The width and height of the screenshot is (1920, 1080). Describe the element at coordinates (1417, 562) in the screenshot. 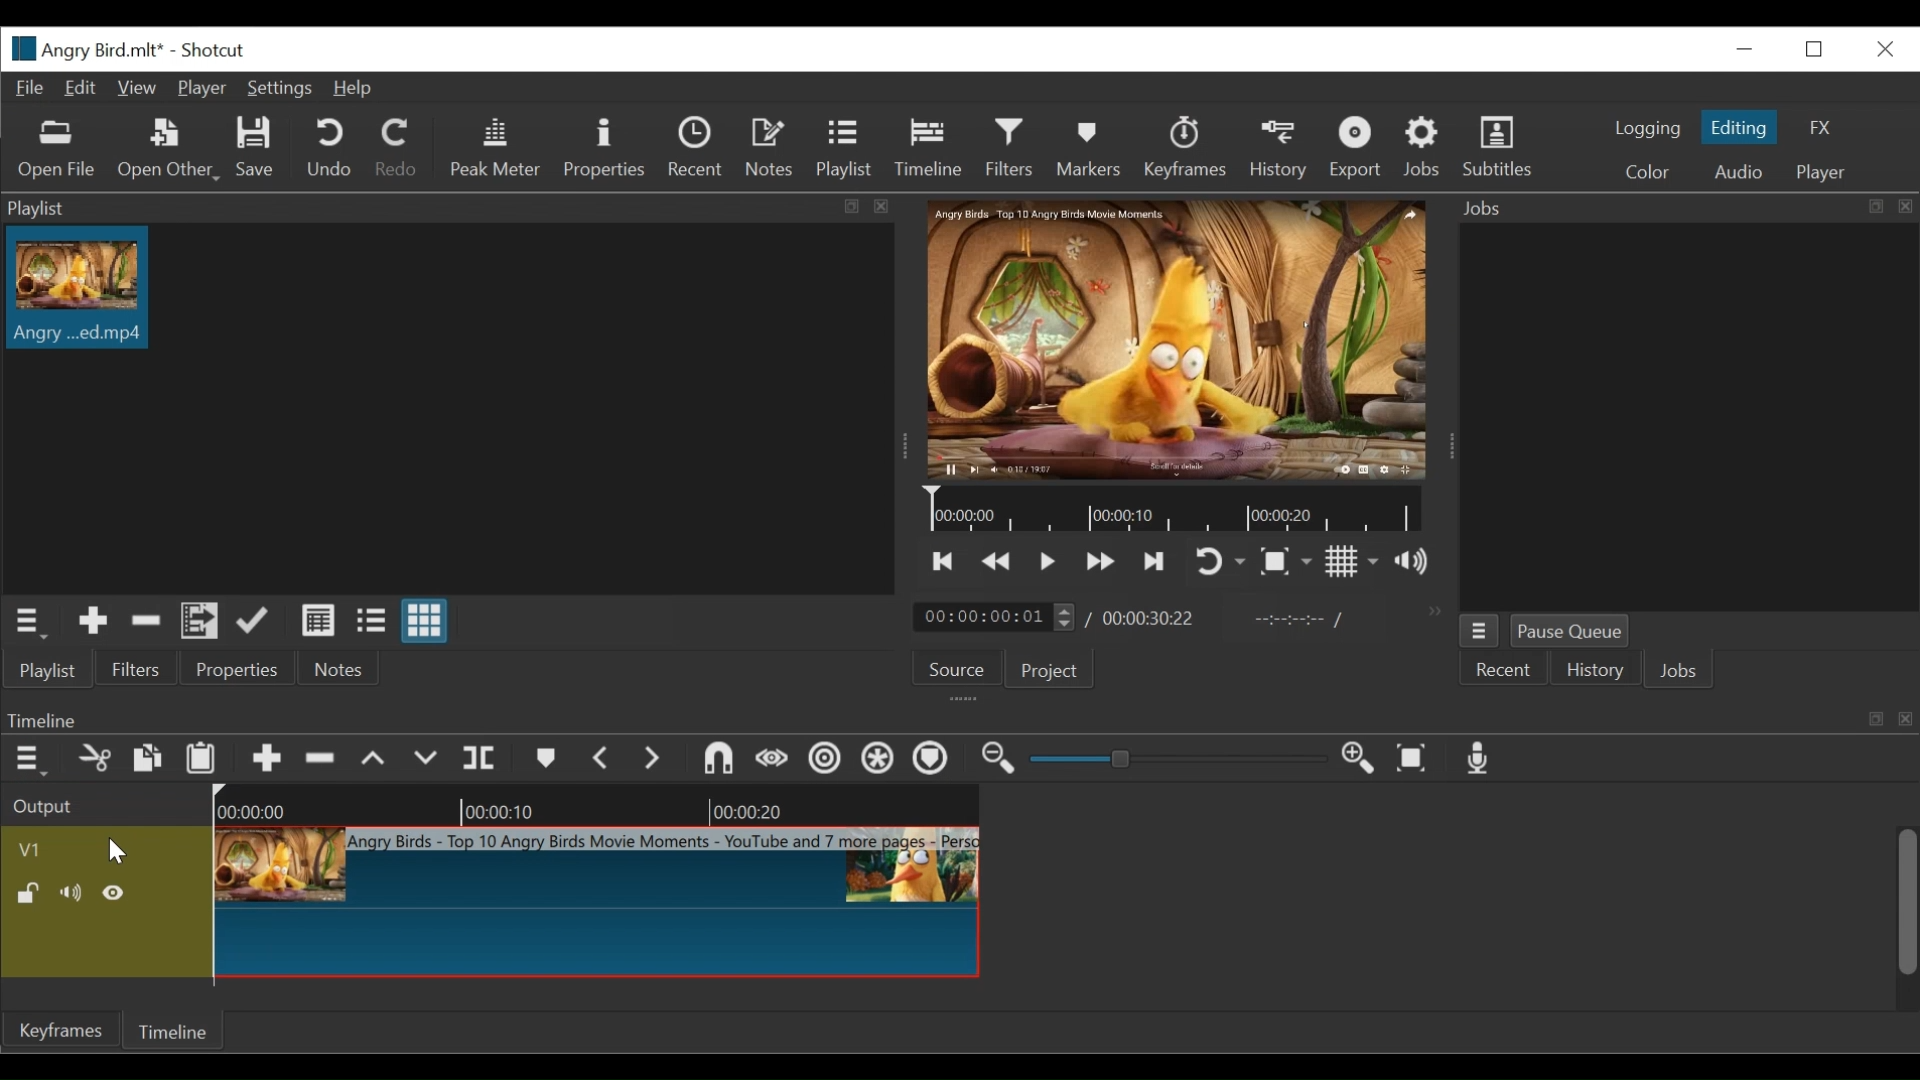

I see `Show thevolume control` at that location.